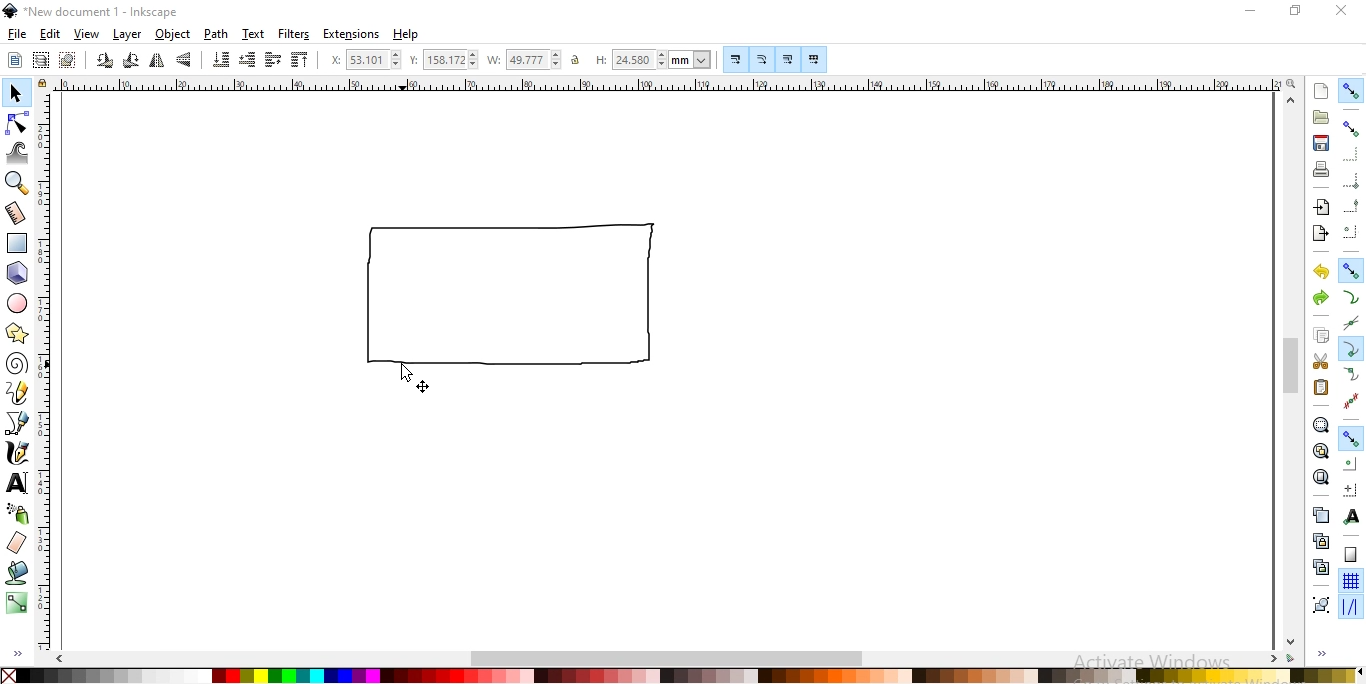 This screenshot has width=1366, height=684. What do you see at coordinates (17, 93) in the screenshot?
I see `select and transform objects` at bounding box center [17, 93].